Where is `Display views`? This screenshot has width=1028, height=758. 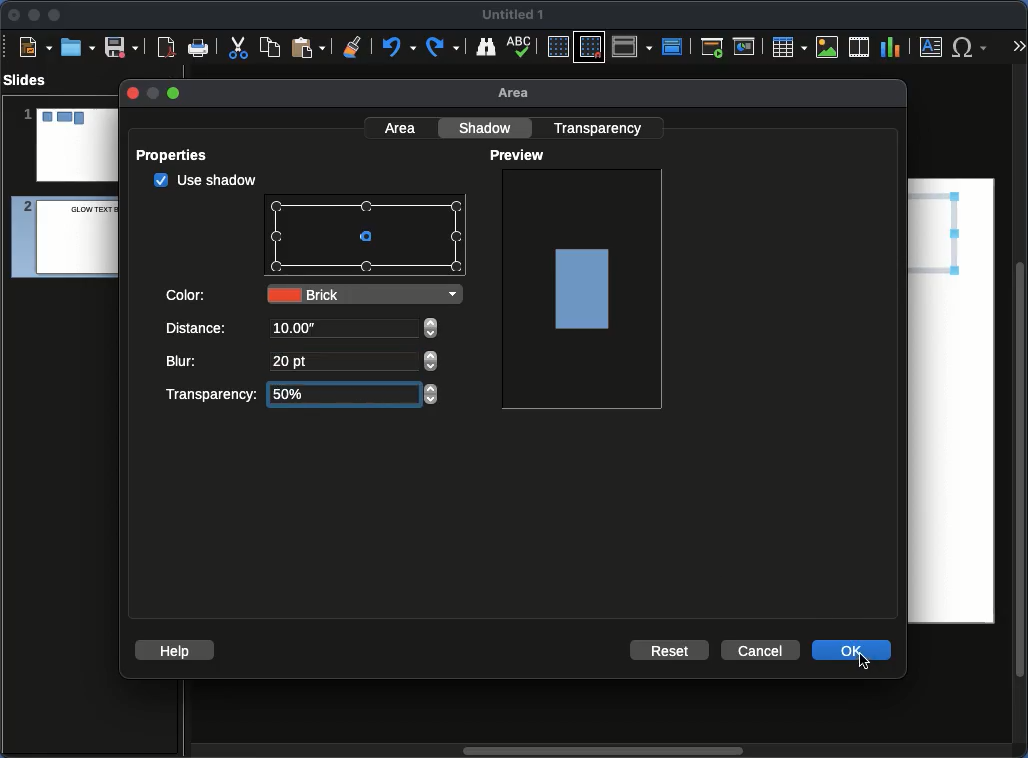 Display views is located at coordinates (635, 45).